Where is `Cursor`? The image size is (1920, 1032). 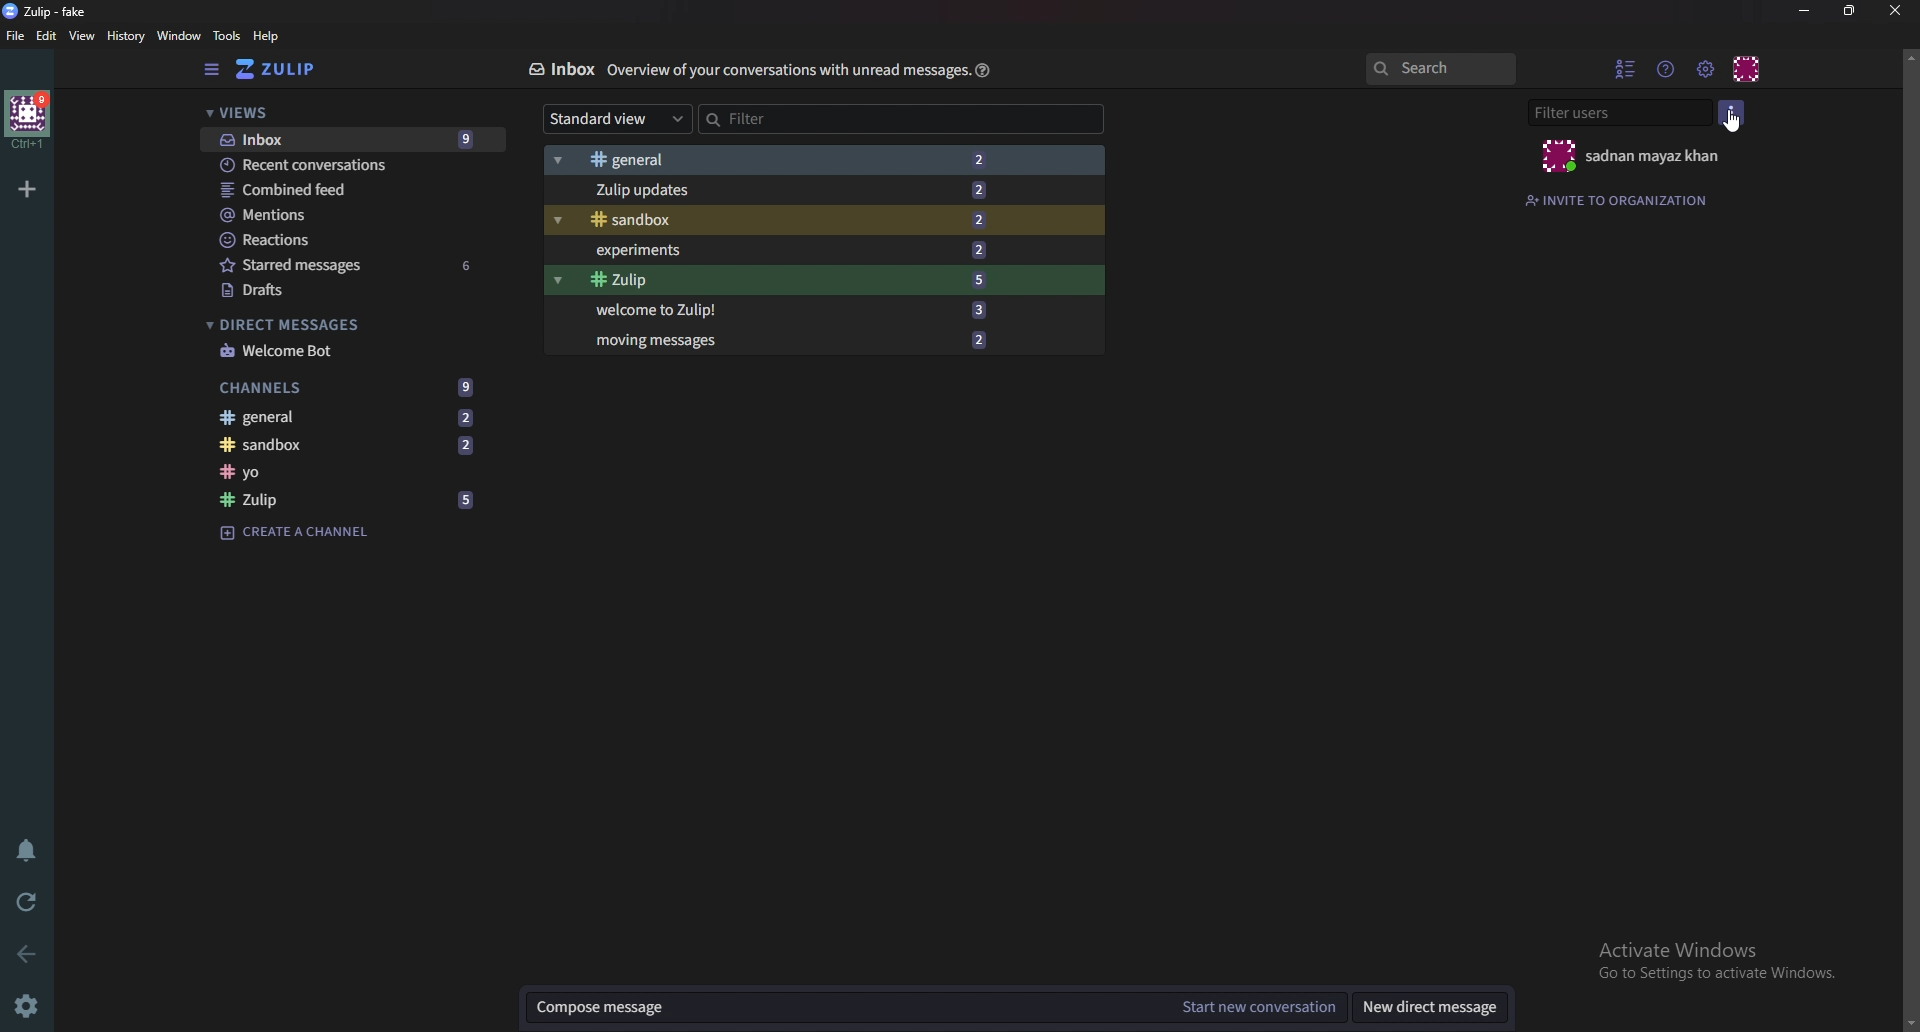
Cursor is located at coordinates (1742, 124).